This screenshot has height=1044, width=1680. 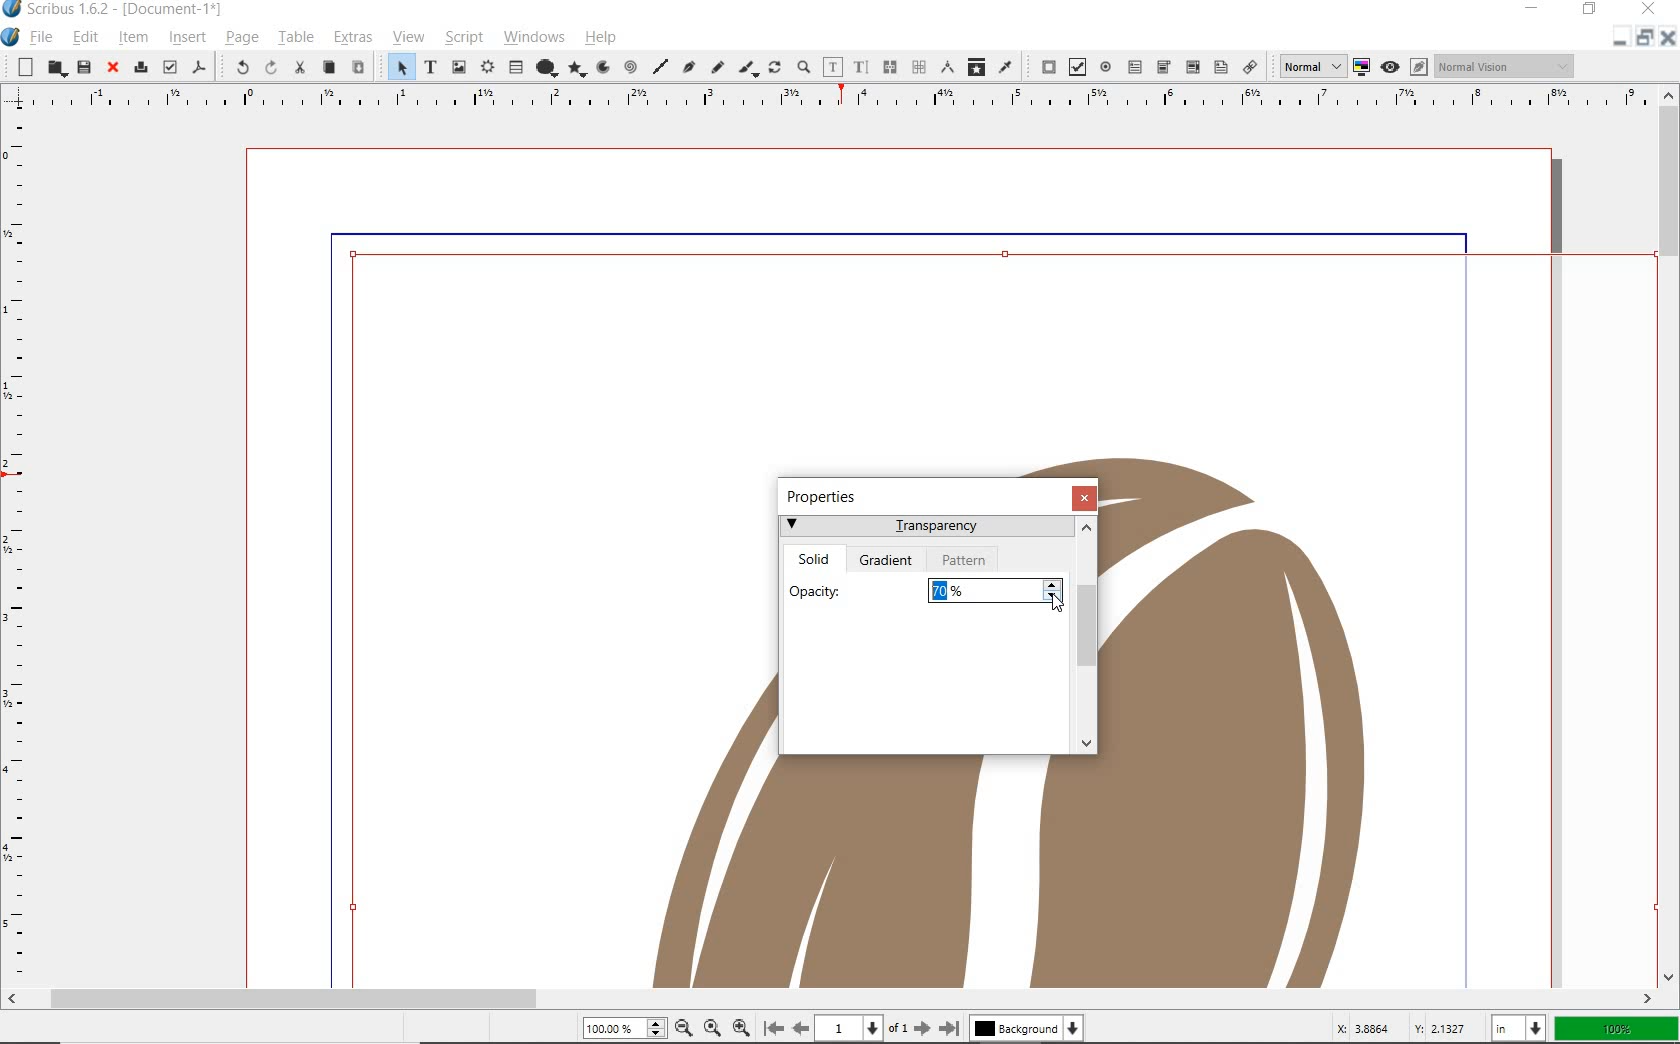 What do you see at coordinates (23, 67) in the screenshot?
I see `new` at bounding box center [23, 67].